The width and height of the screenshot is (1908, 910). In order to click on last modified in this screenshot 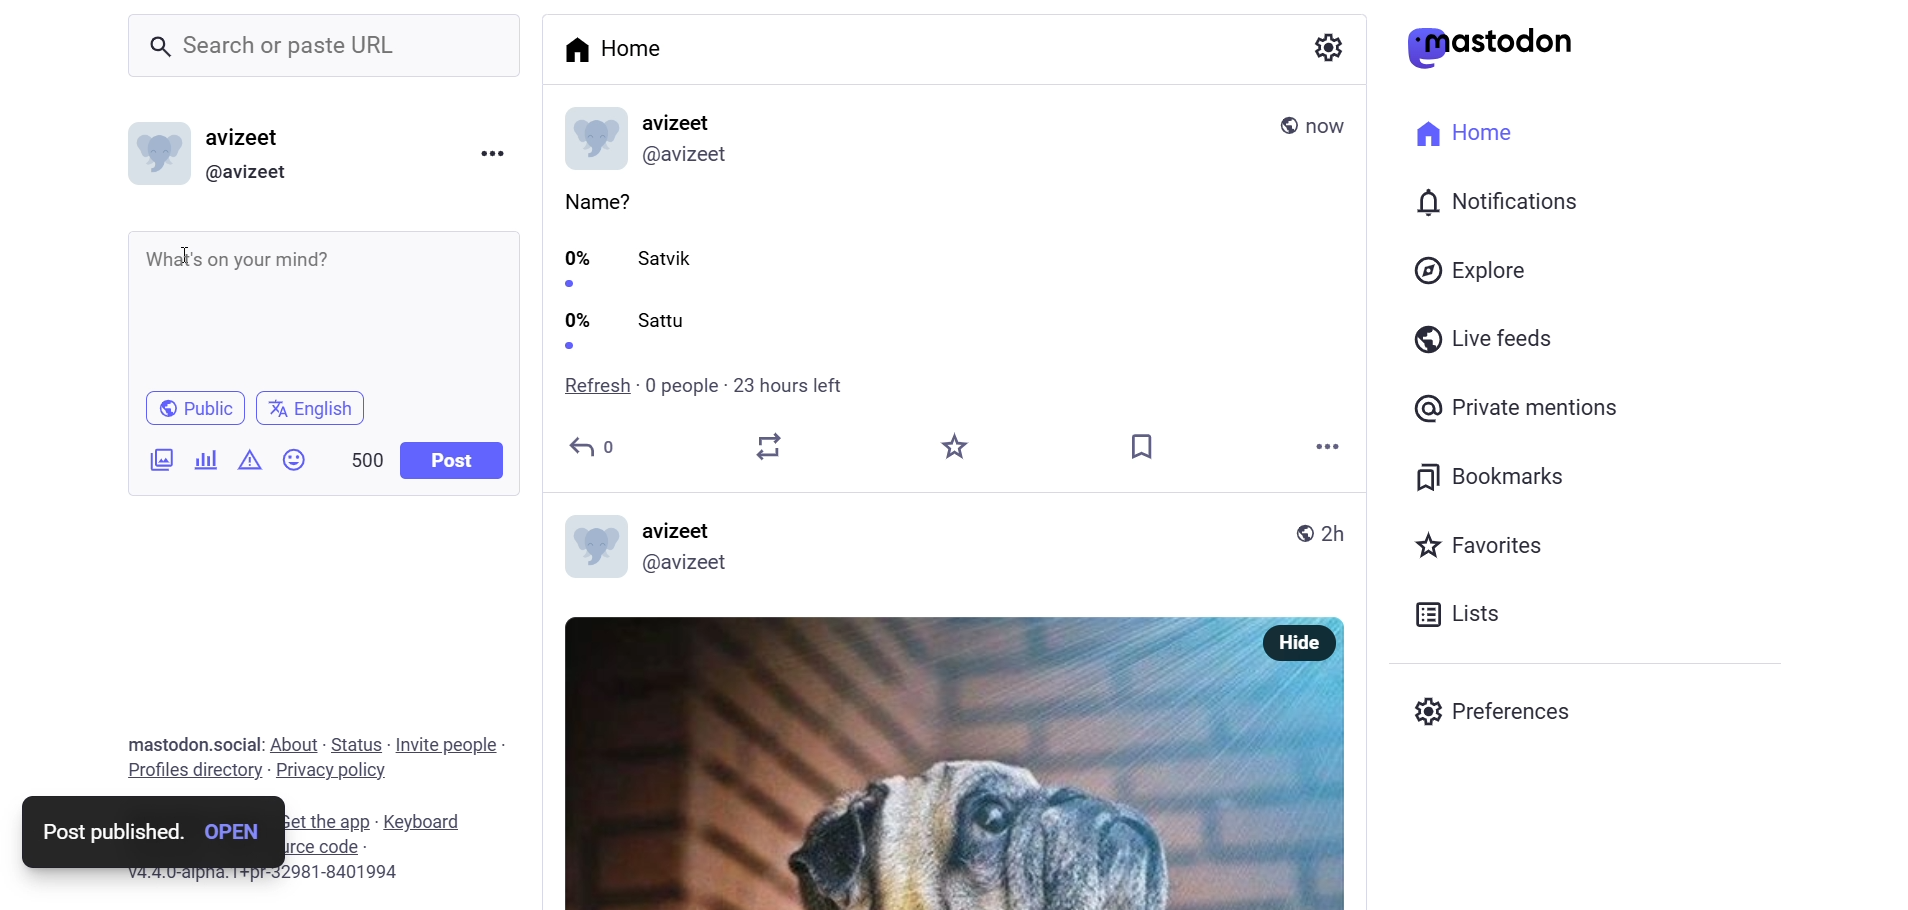, I will do `click(1327, 127)`.